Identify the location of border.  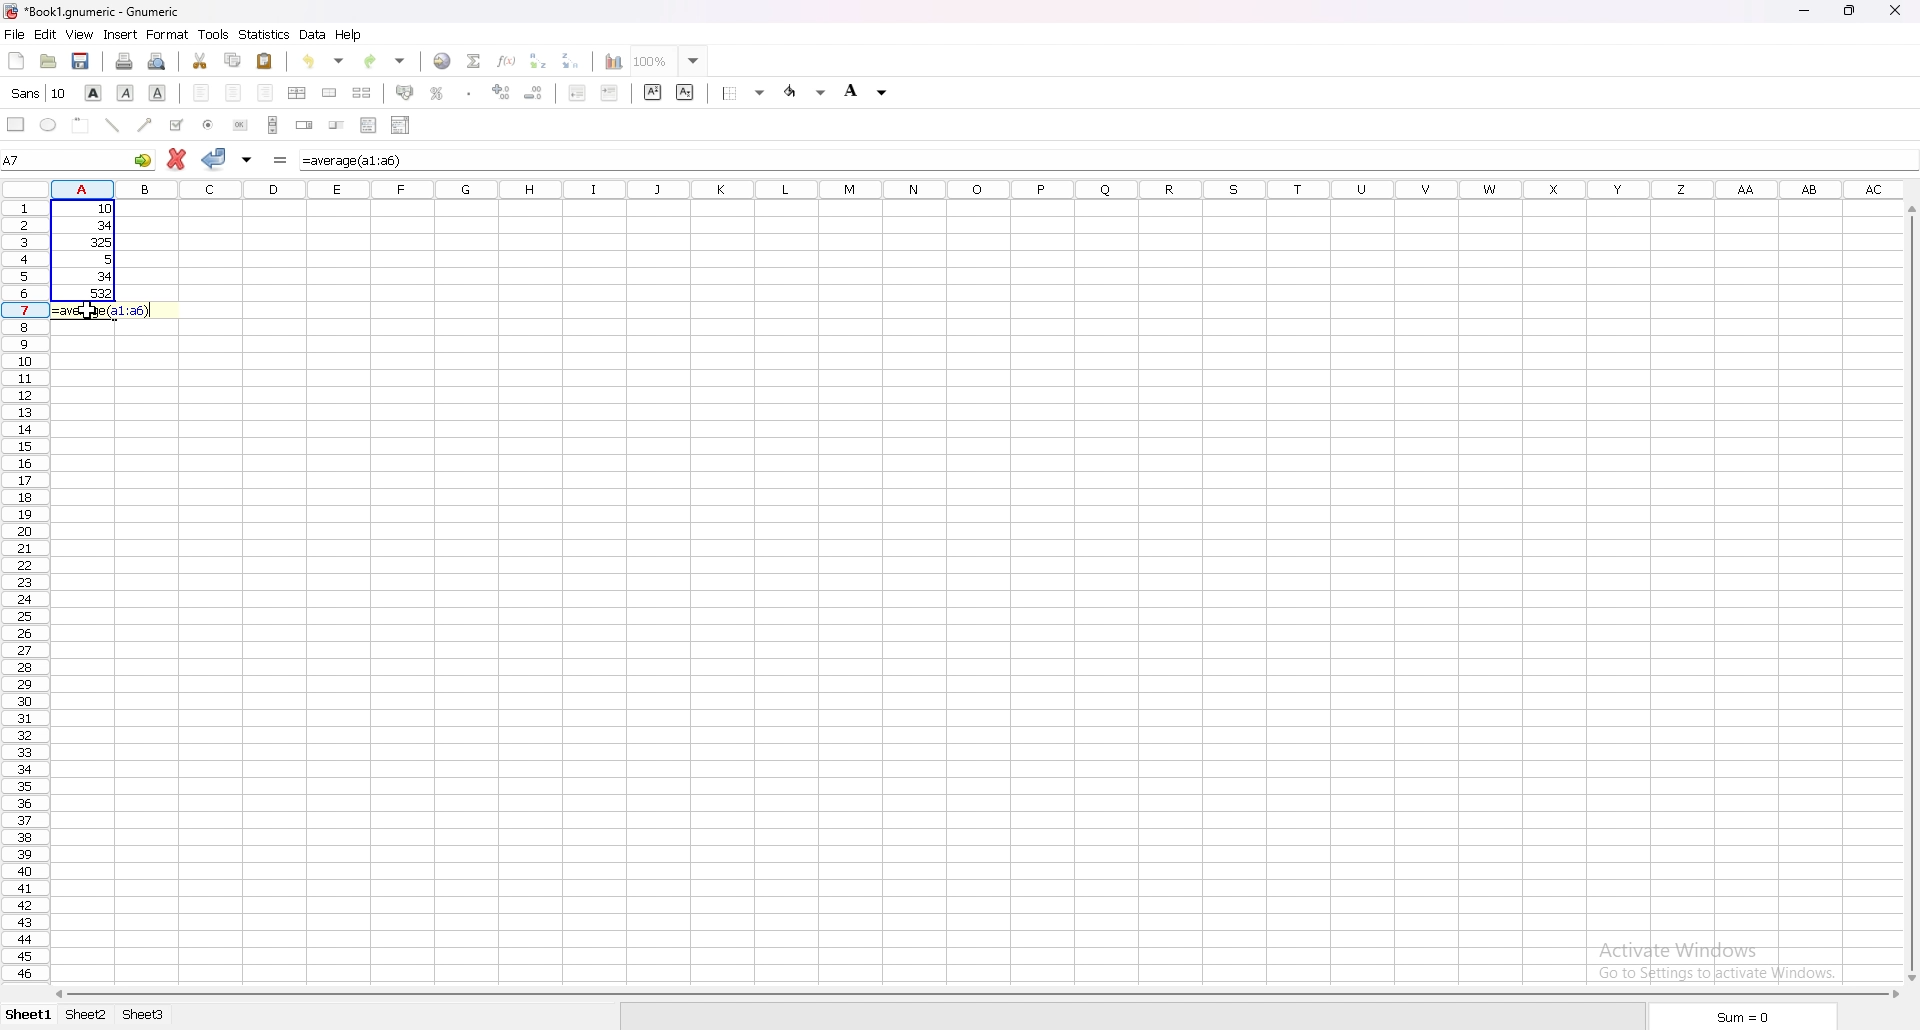
(743, 92).